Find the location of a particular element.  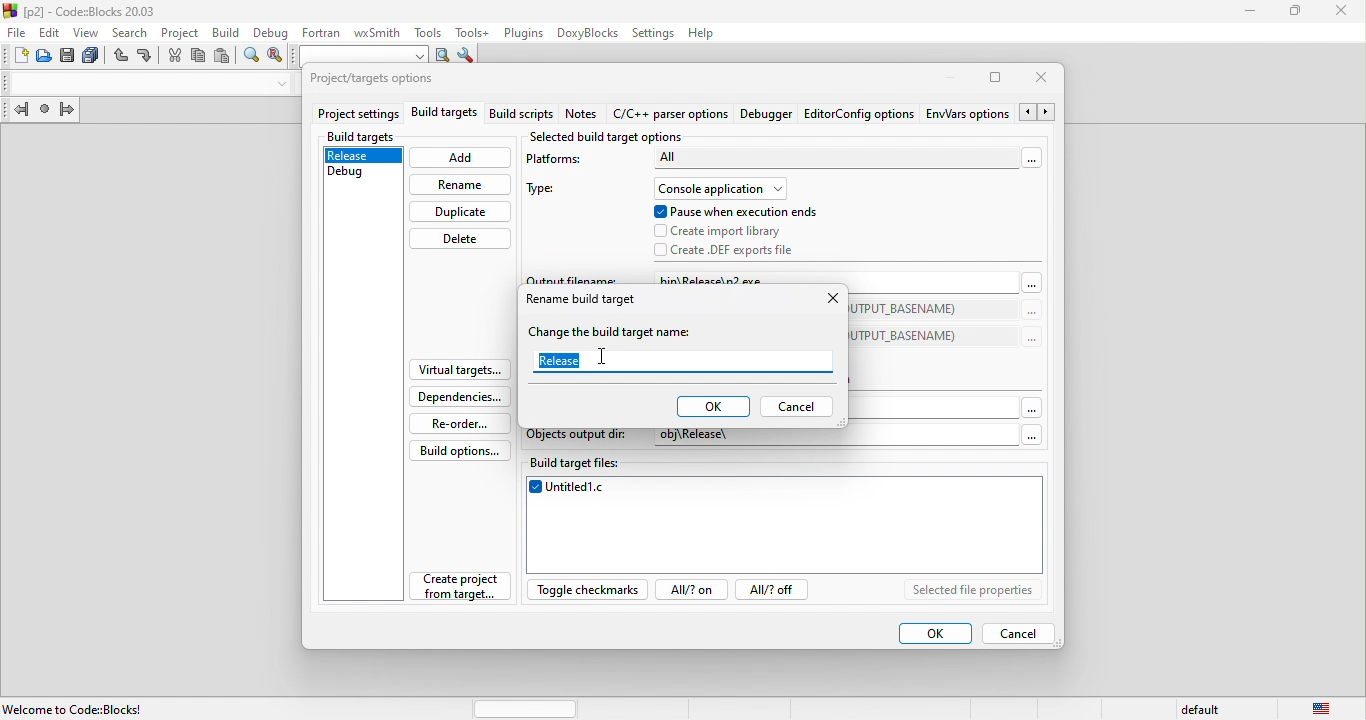

Rename Build target is located at coordinates (581, 301).